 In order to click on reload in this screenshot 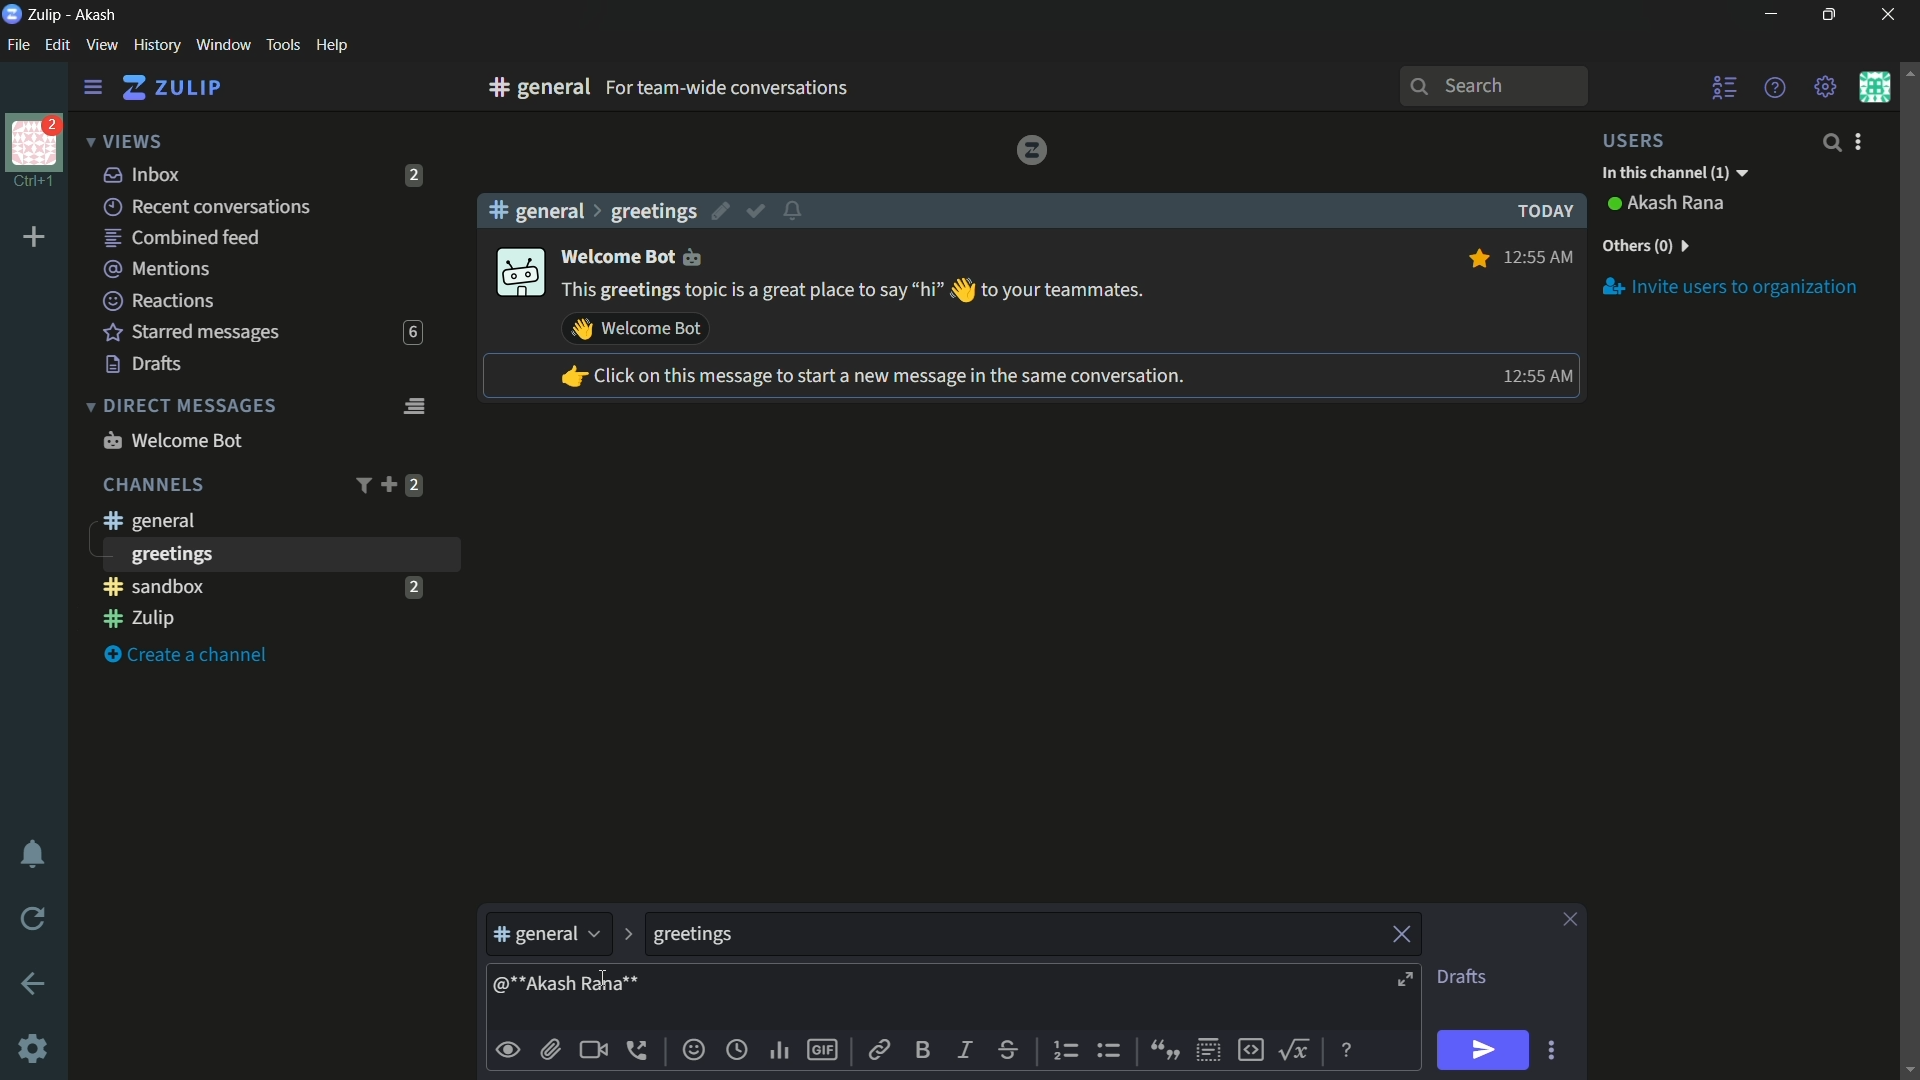, I will do `click(34, 918)`.